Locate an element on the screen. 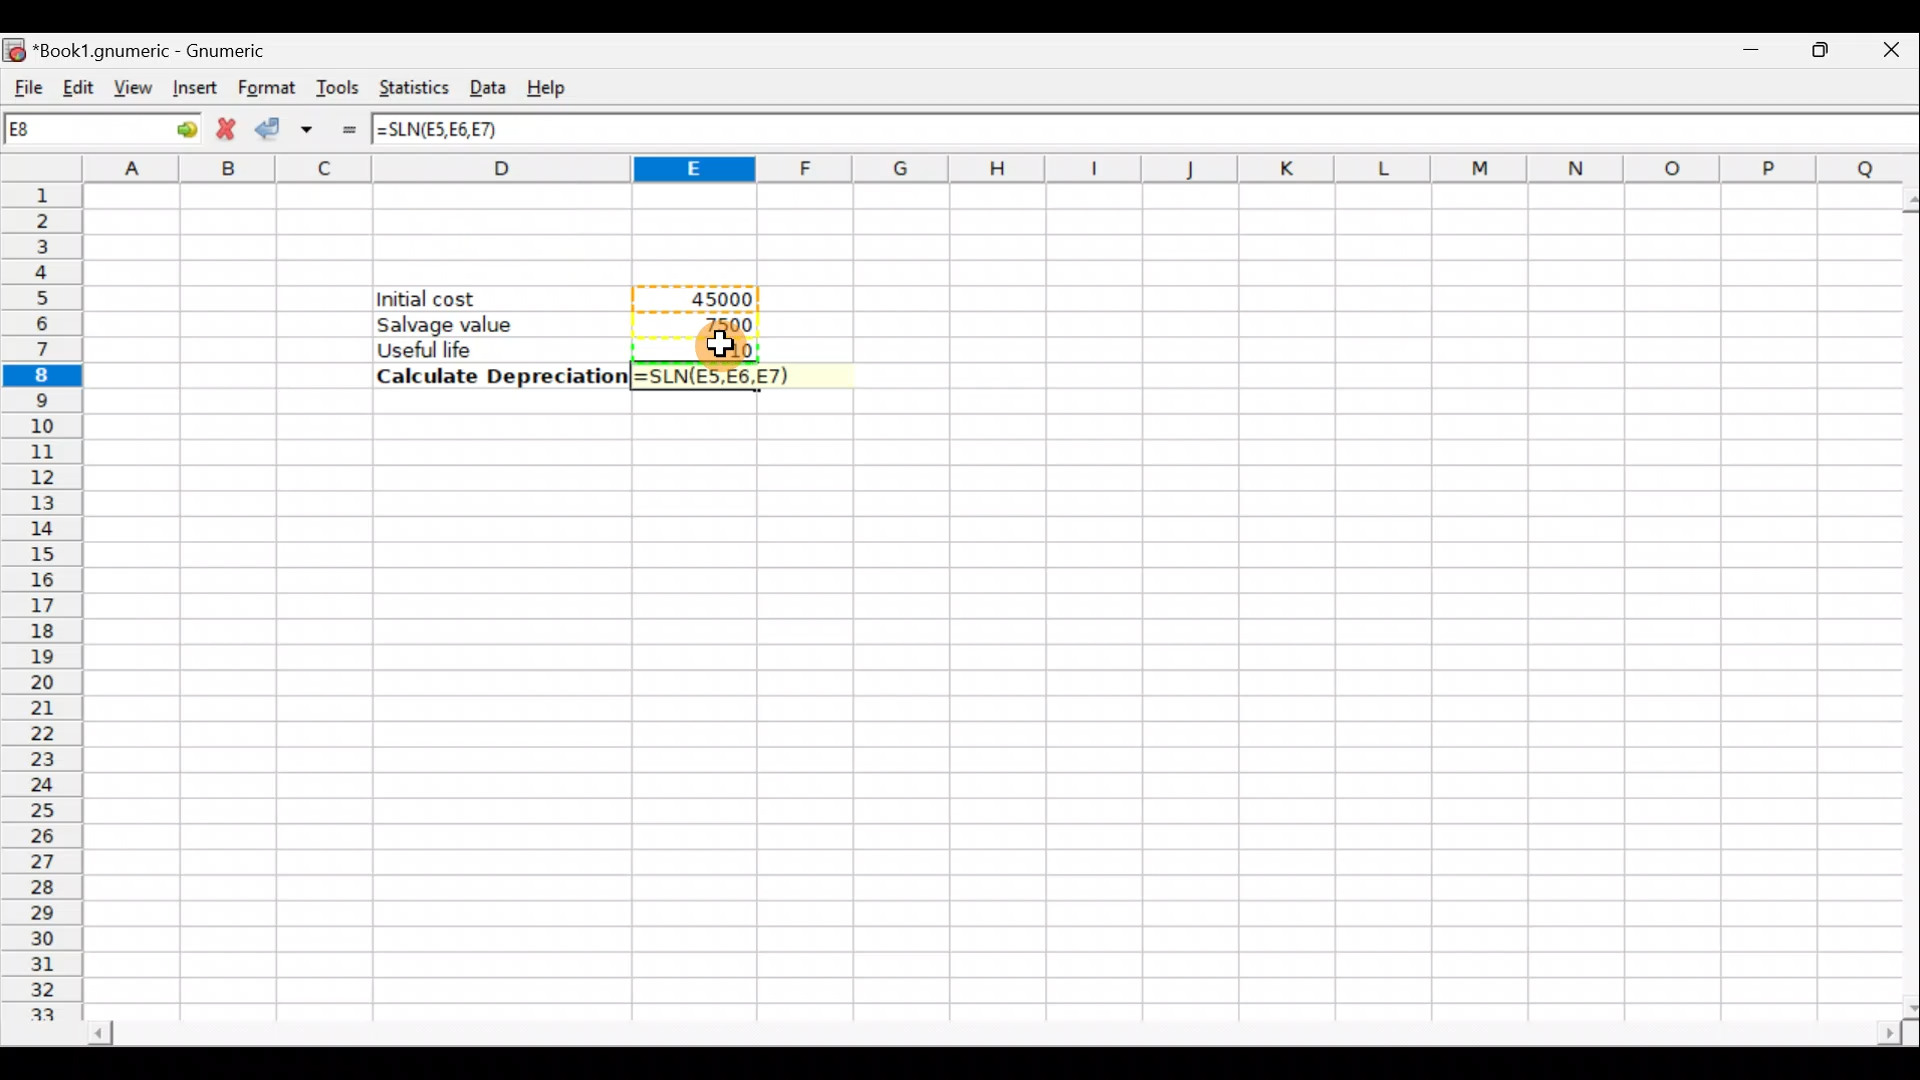 This screenshot has width=1920, height=1080. Columns is located at coordinates (992, 169).